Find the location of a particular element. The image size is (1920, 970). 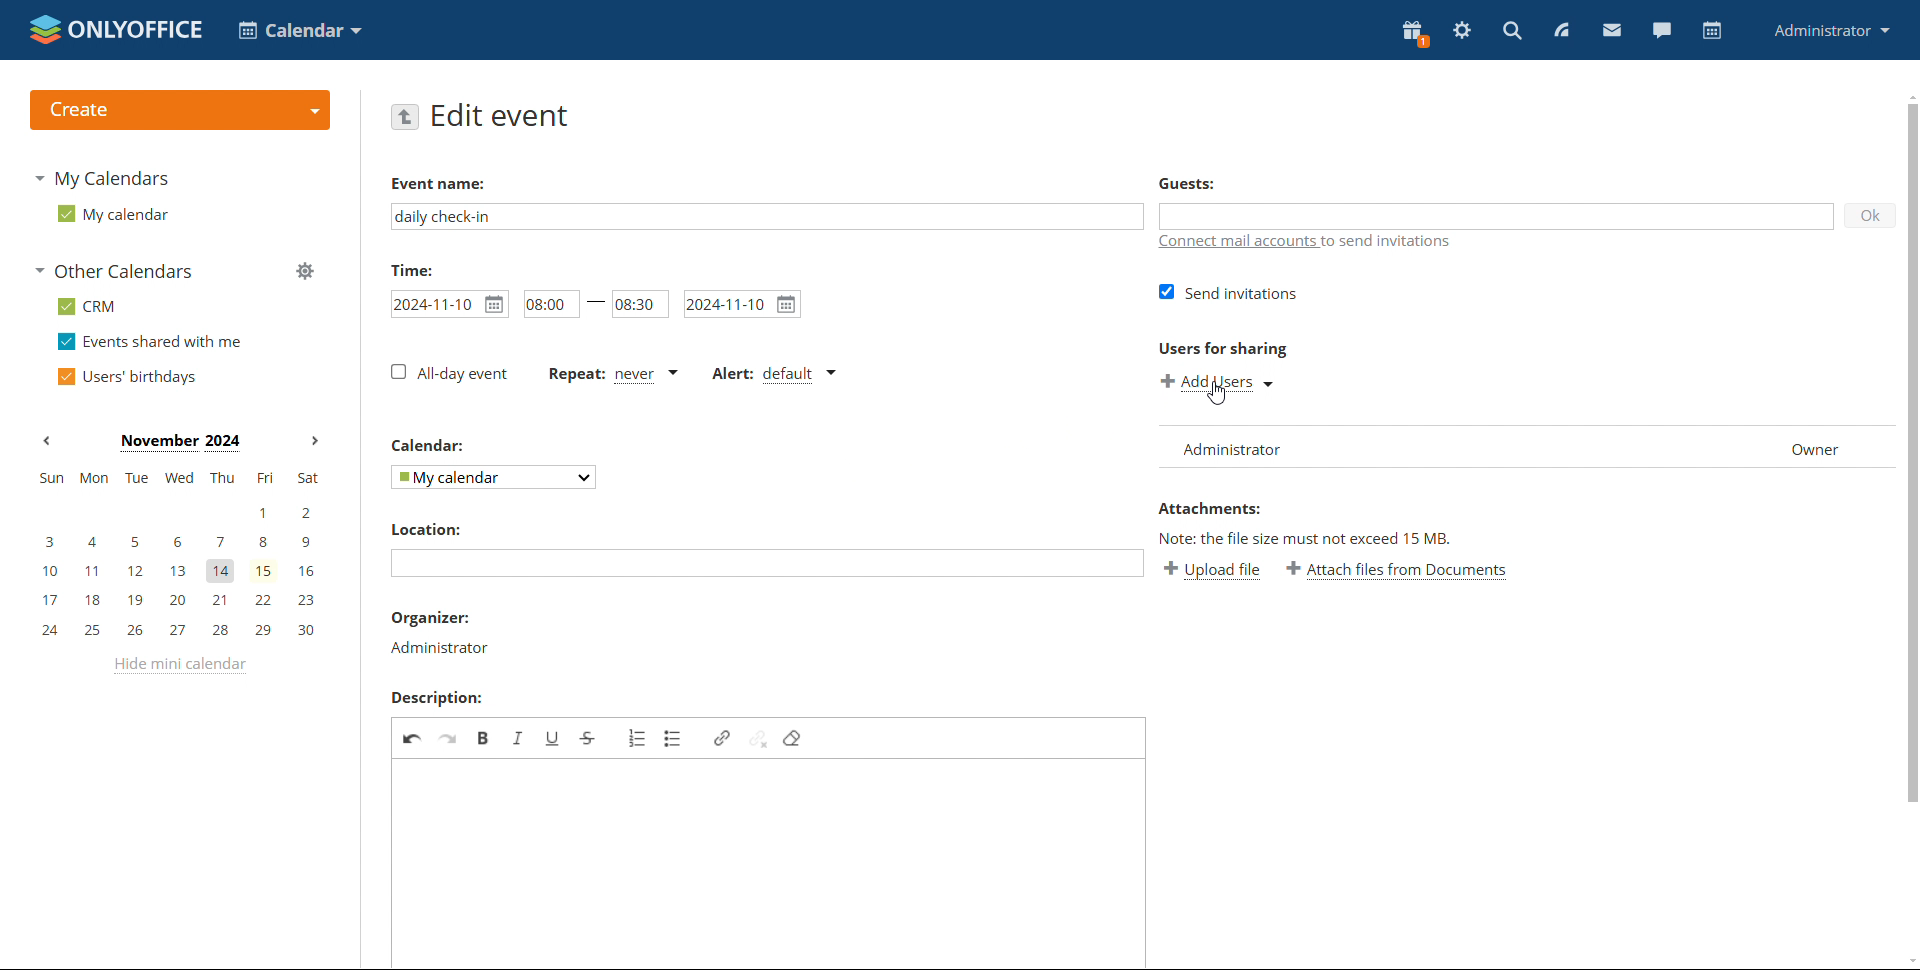

users' birthdays is located at coordinates (126, 376).